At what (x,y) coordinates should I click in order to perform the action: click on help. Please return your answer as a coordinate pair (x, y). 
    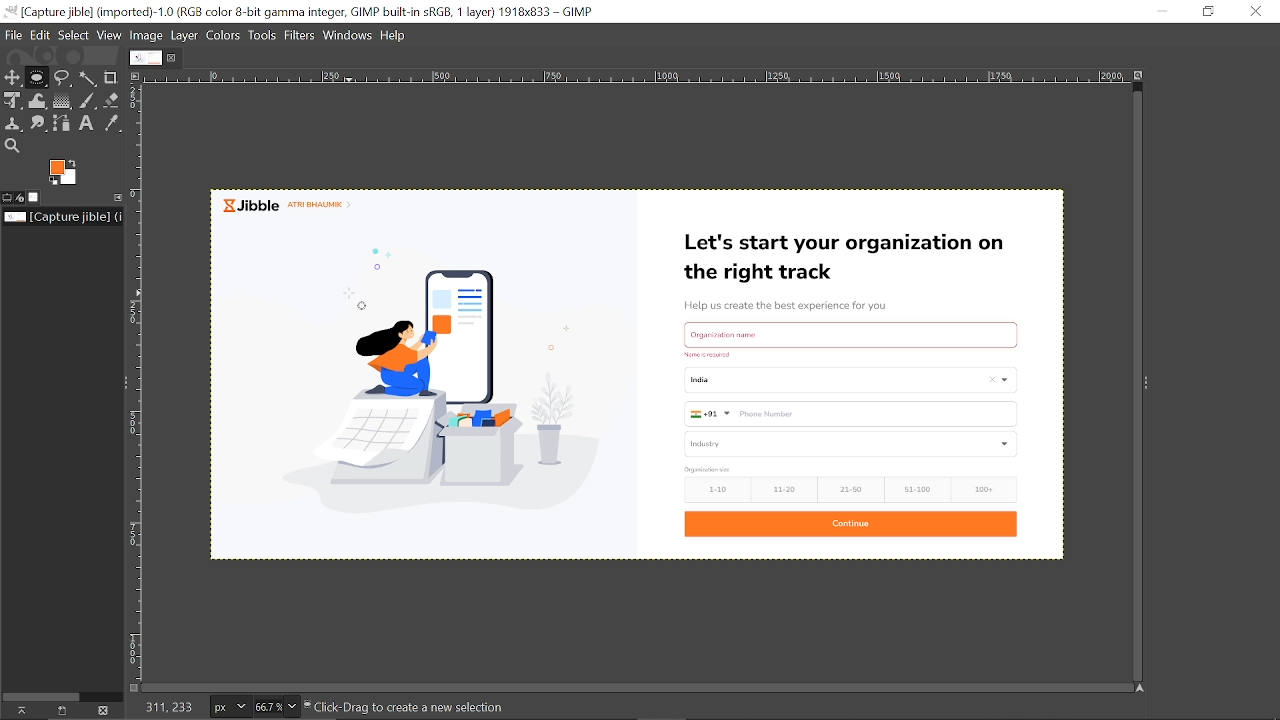
    Looking at the image, I should click on (396, 34).